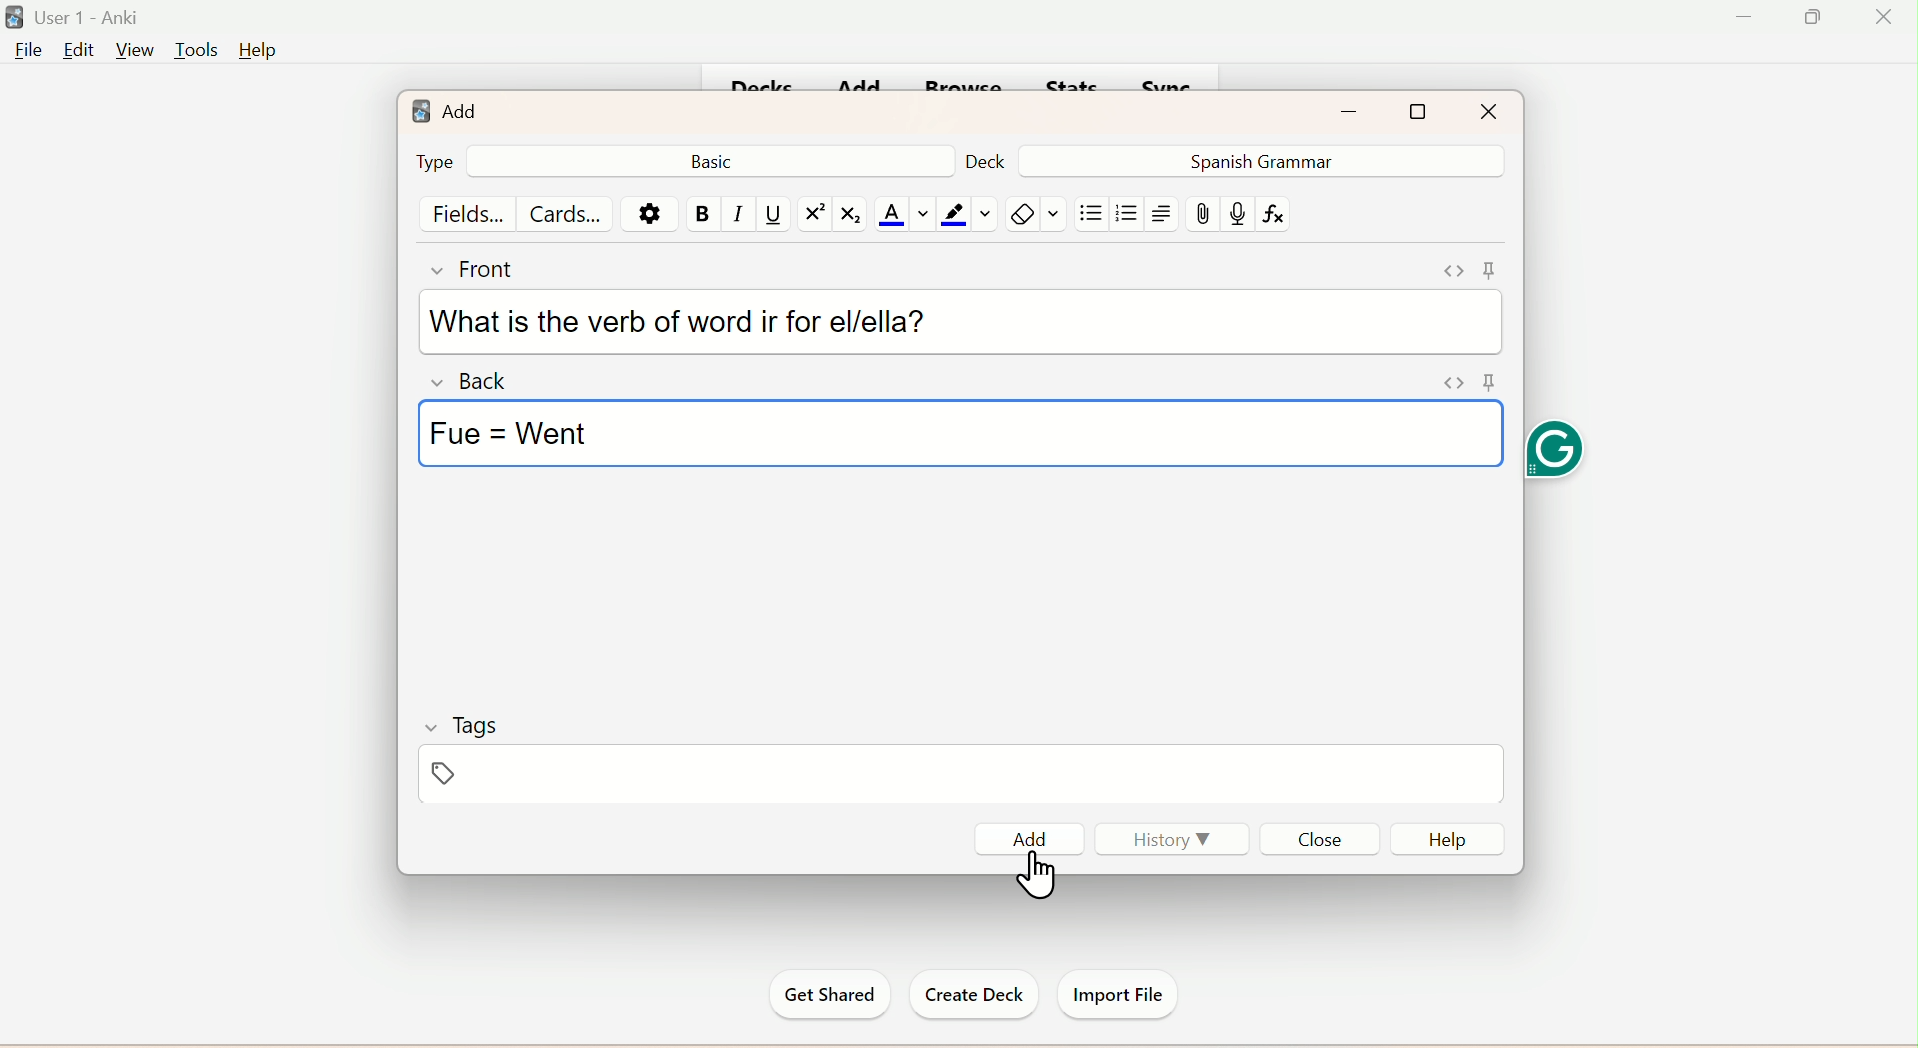 The image size is (1918, 1048). What do you see at coordinates (1462, 267) in the screenshot?
I see `Pin` at bounding box center [1462, 267].